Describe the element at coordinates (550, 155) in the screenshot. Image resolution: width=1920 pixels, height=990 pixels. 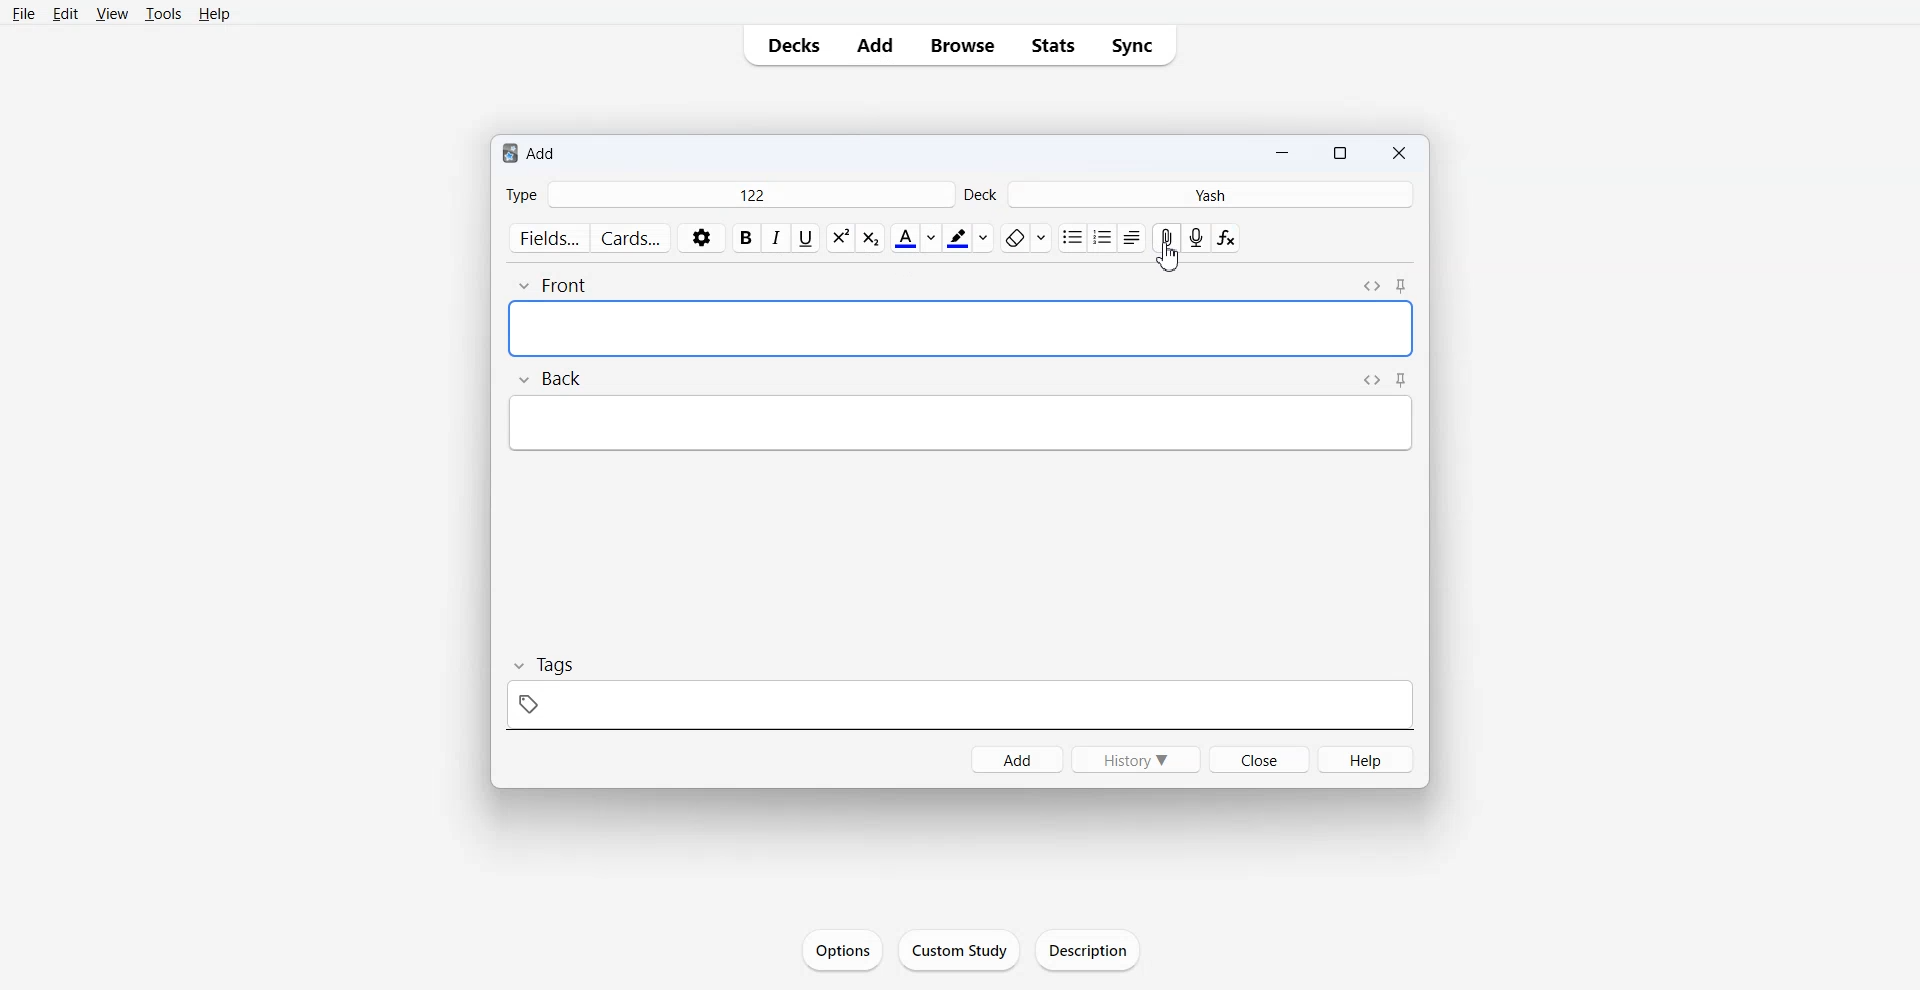
I see `Add` at that location.